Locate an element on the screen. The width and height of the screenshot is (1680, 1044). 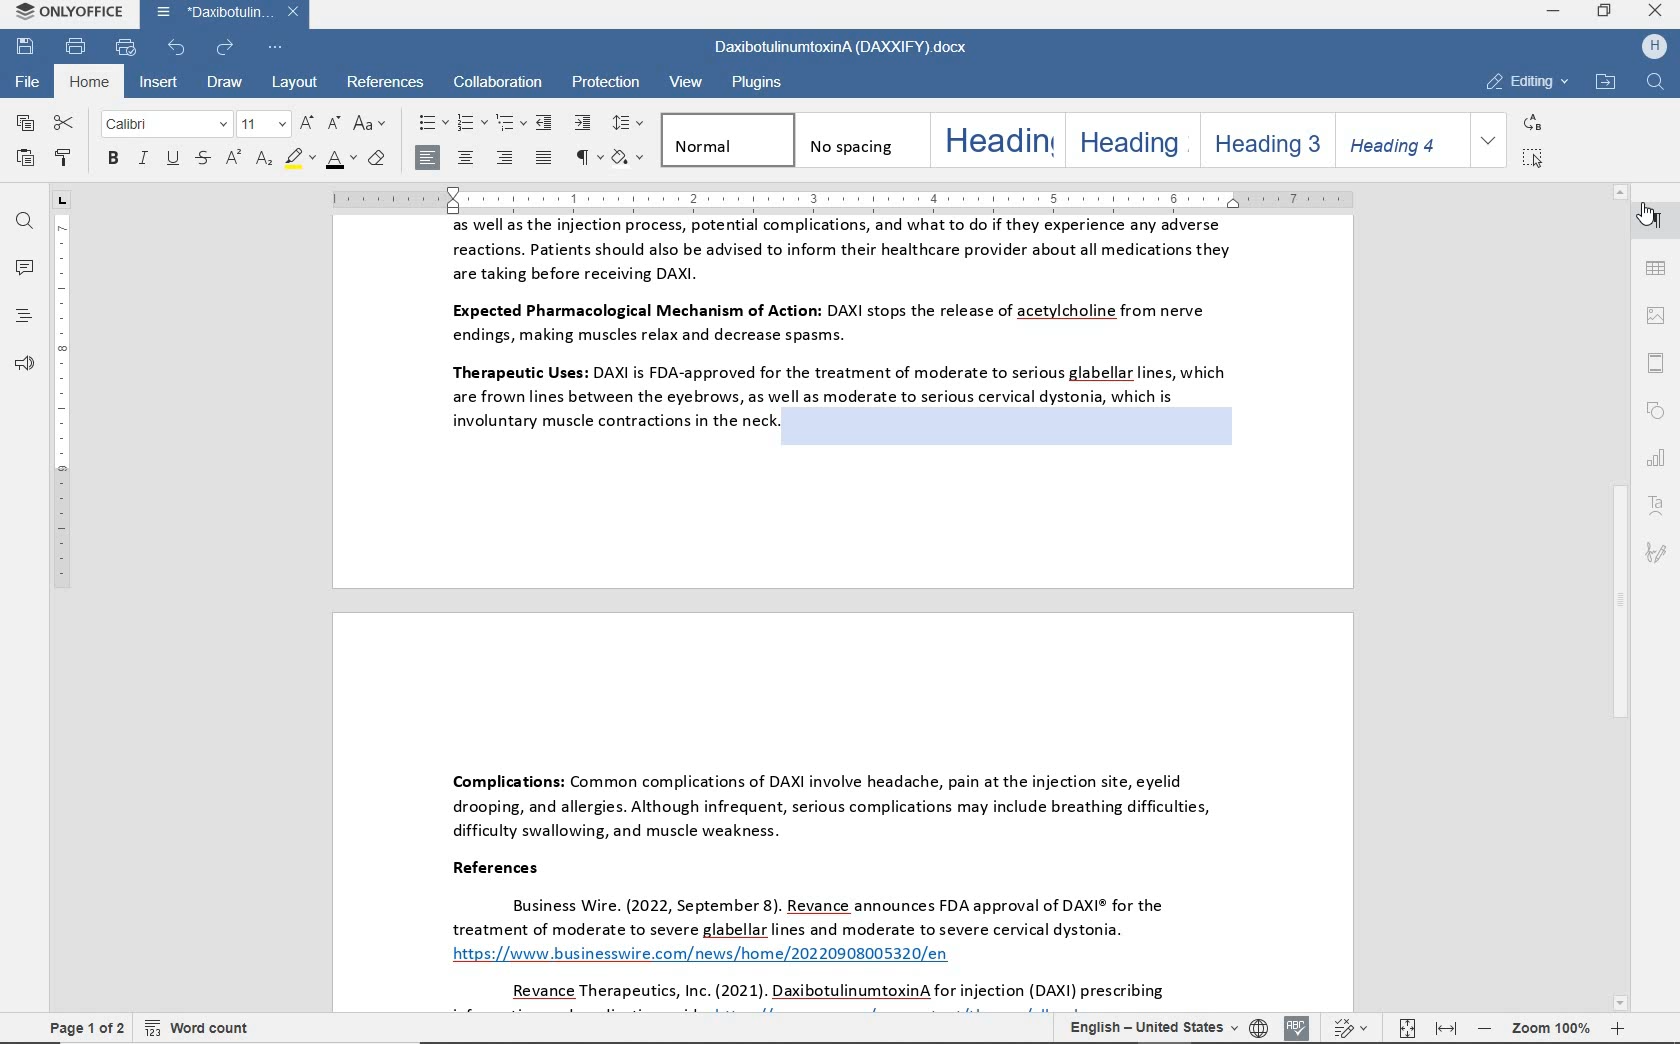
signature is located at coordinates (1659, 550).